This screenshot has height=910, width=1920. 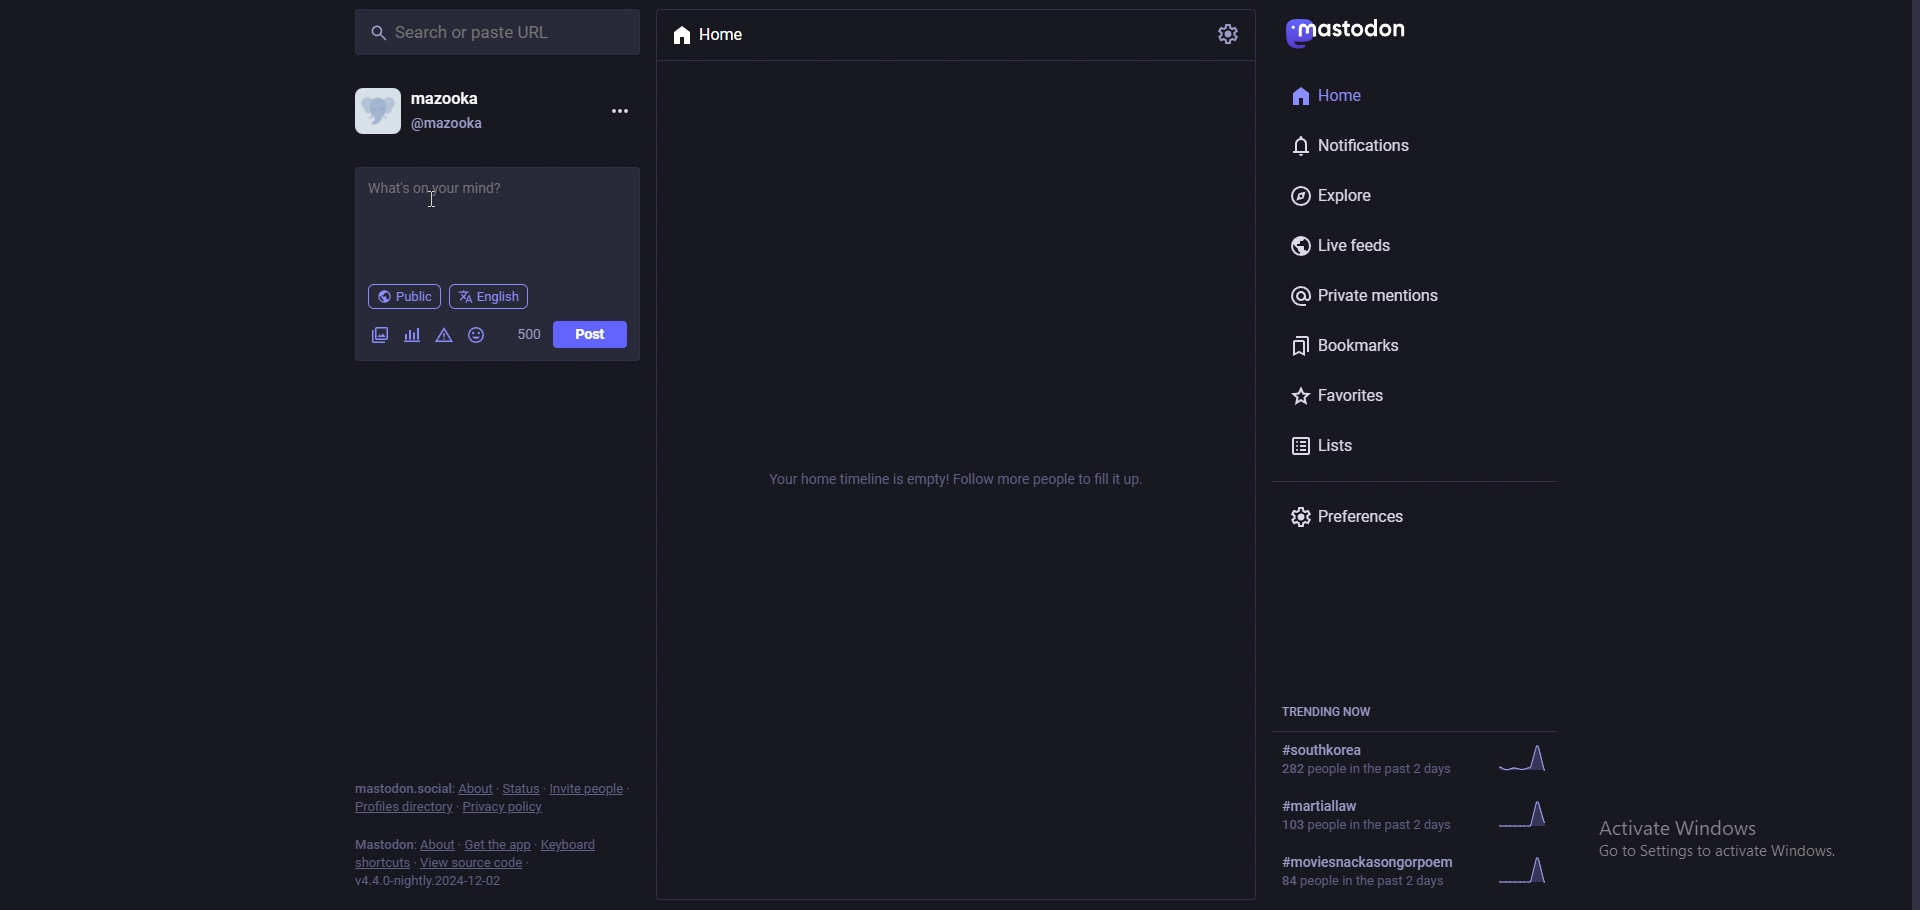 I want to click on image, so click(x=378, y=335).